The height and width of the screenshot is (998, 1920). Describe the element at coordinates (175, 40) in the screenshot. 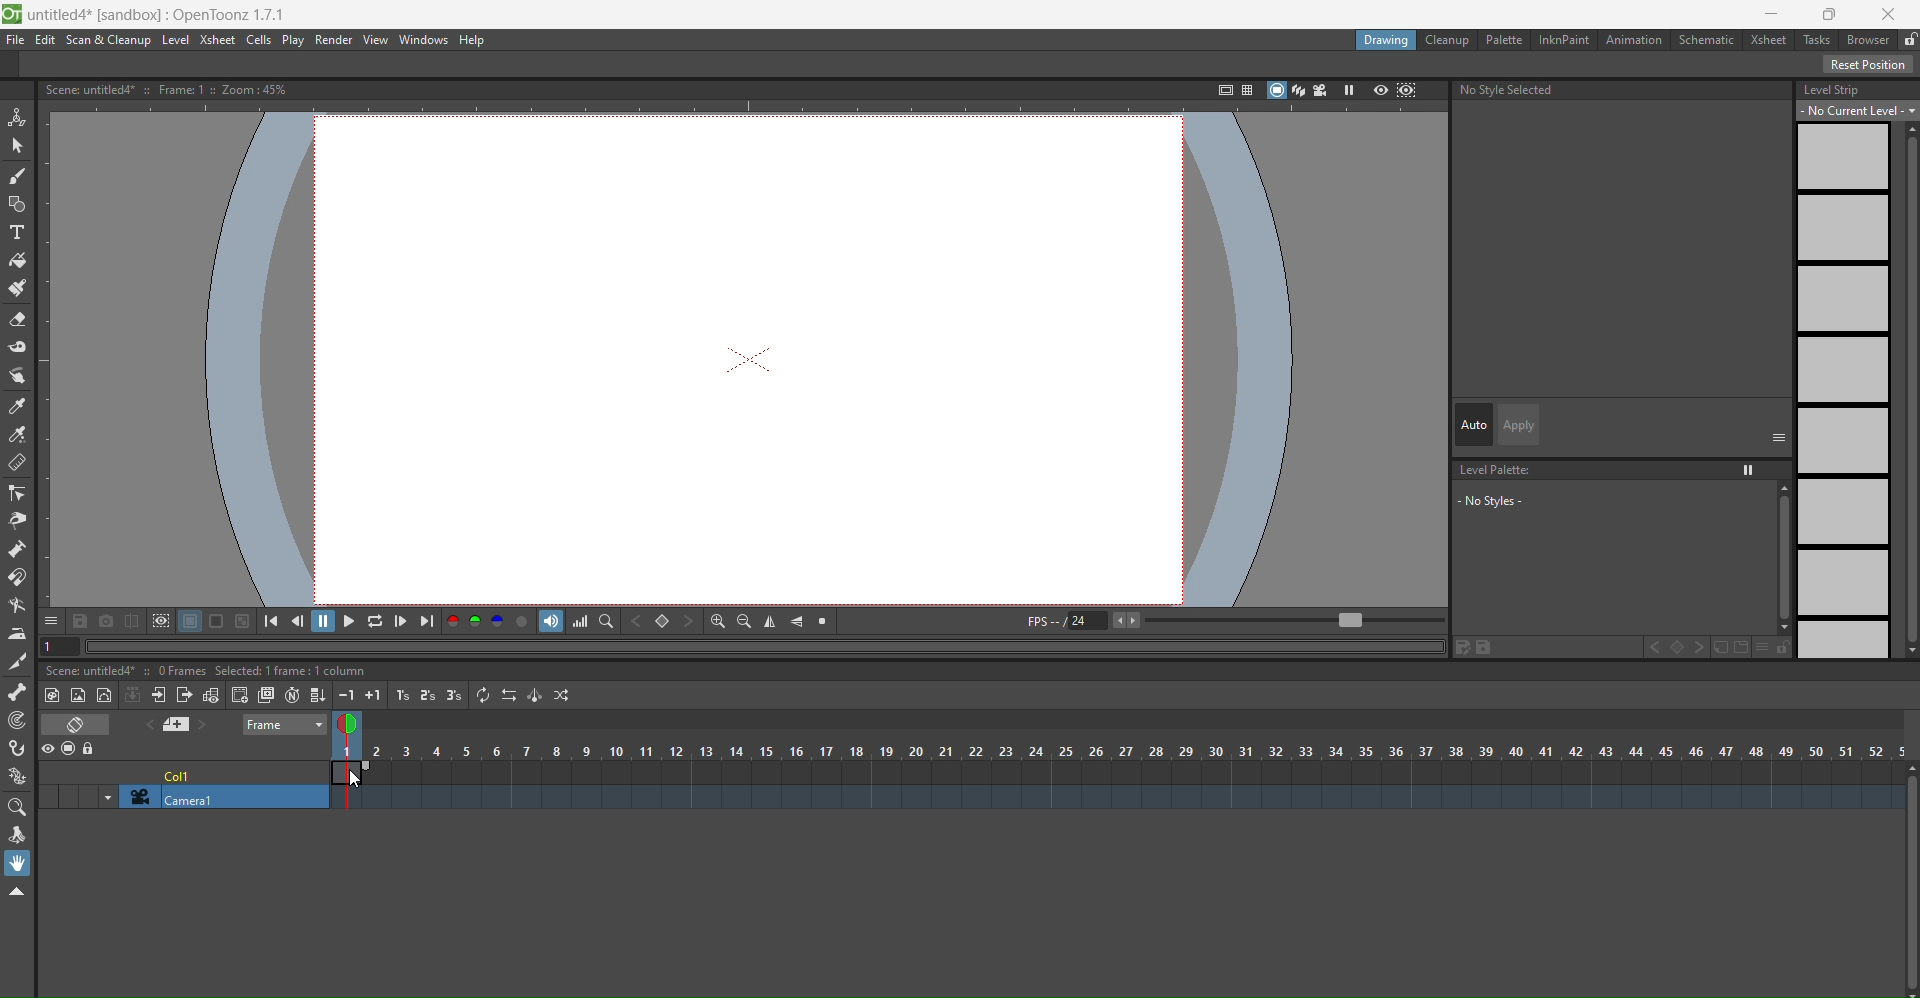

I see `level` at that location.